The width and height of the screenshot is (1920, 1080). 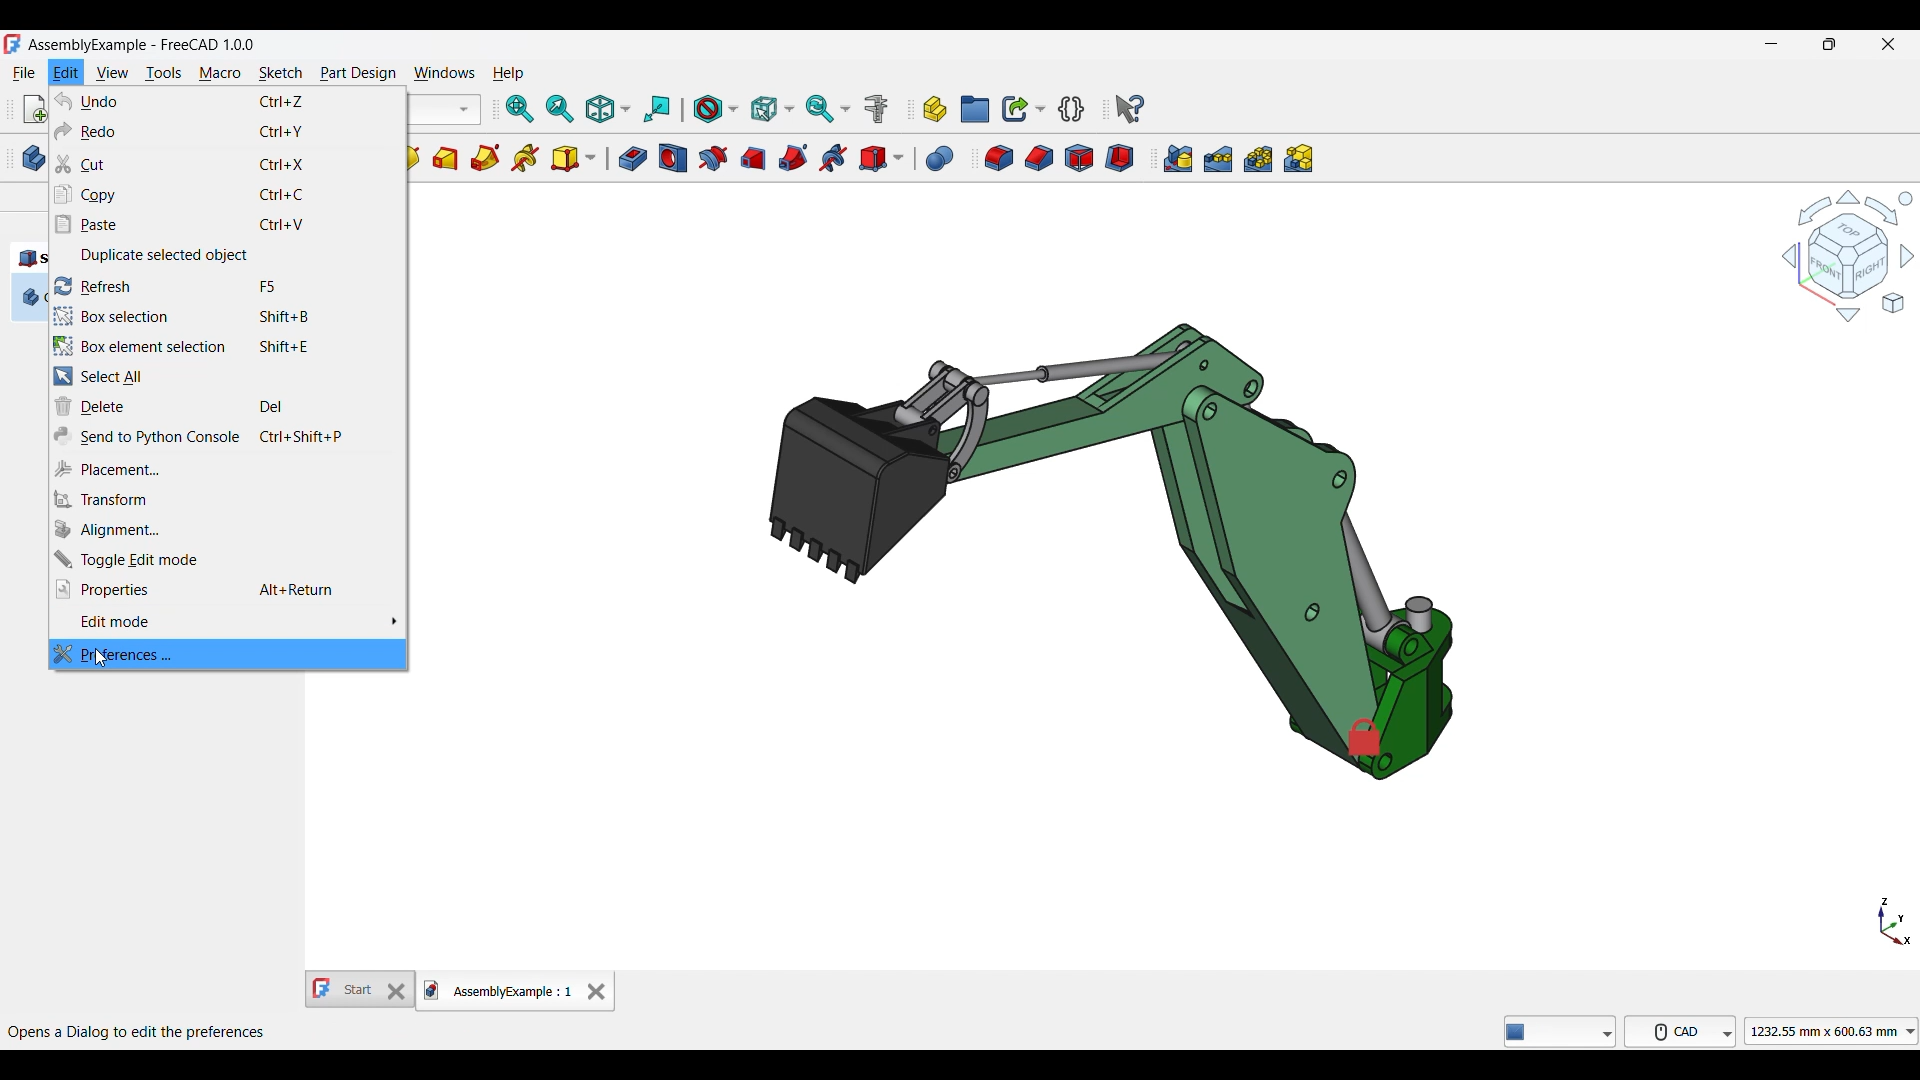 What do you see at coordinates (228, 254) in the screenshot?
I see `Duplicate selected object` at bounding box center [228, 254].